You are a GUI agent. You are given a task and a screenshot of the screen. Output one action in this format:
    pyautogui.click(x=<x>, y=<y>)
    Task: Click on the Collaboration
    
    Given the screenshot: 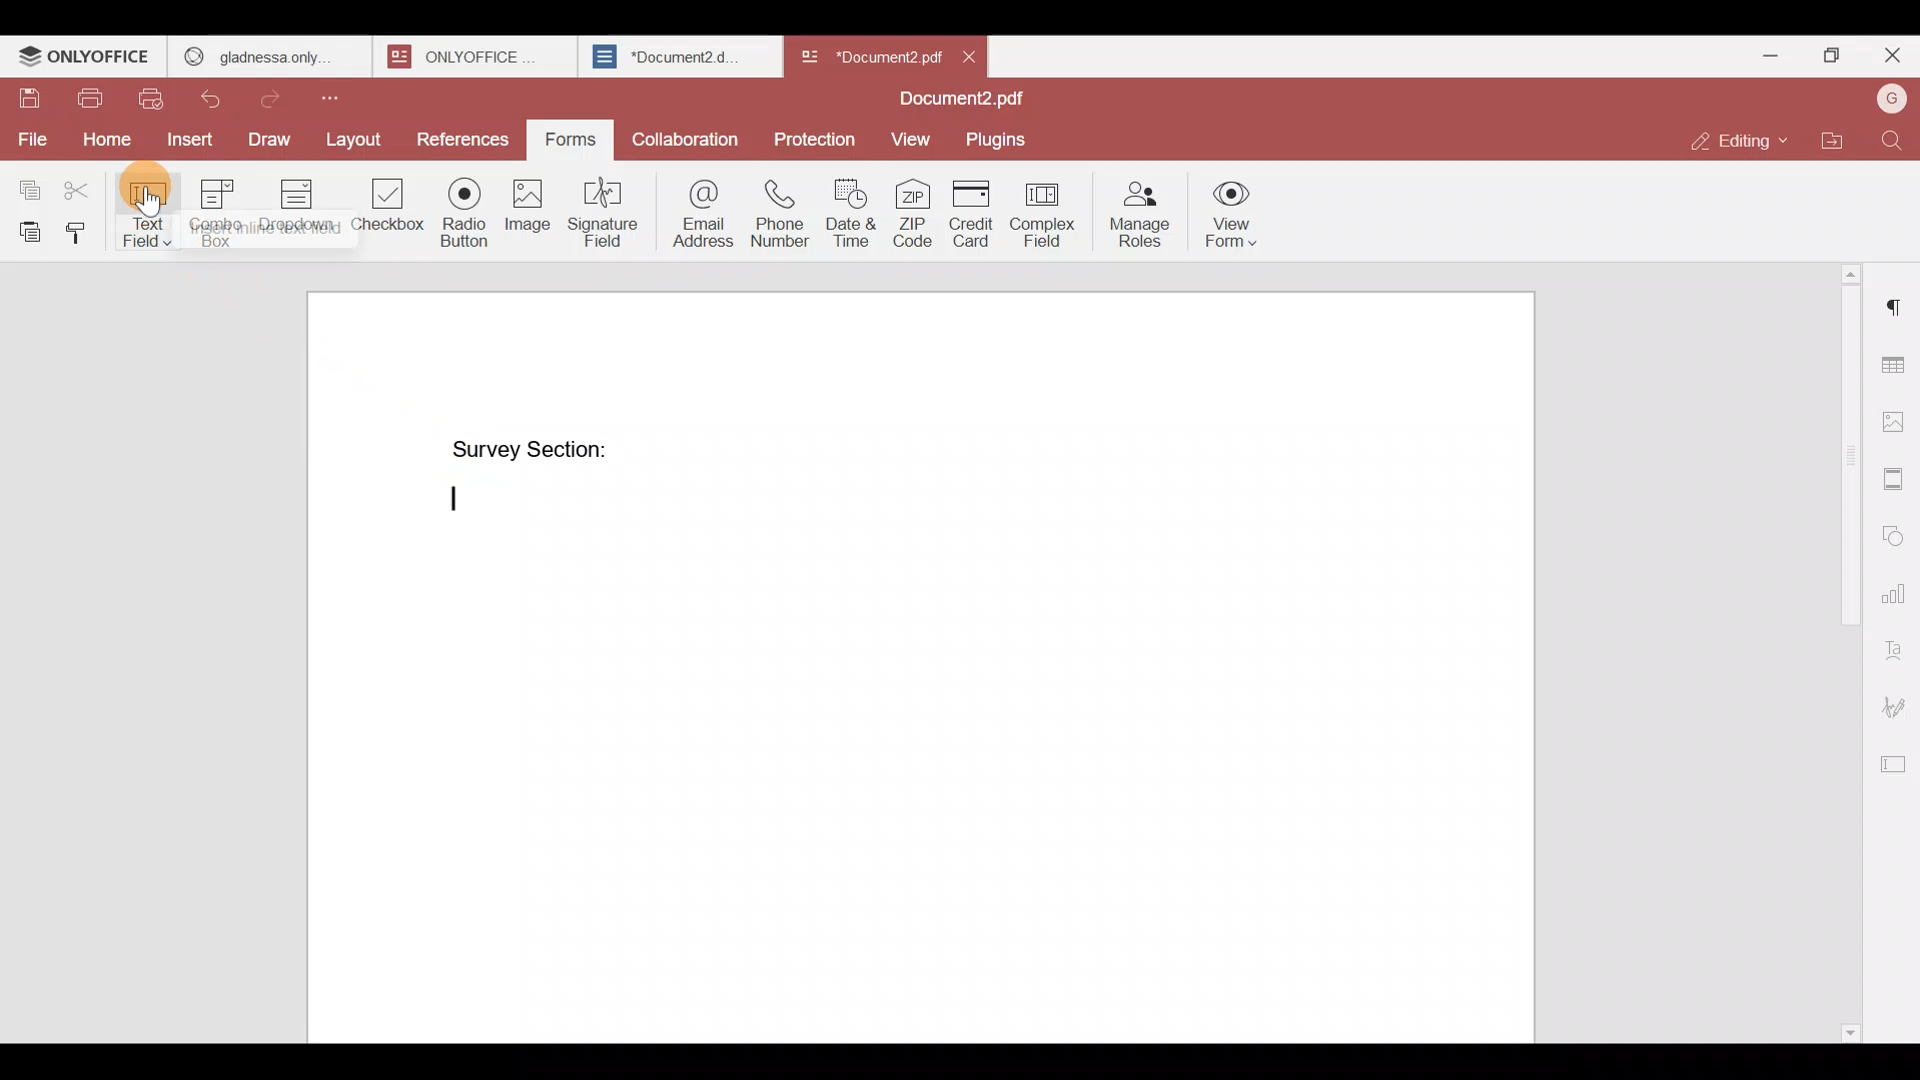 What is the action you would take?
    pyautogui.click(x=689, y=143)
    